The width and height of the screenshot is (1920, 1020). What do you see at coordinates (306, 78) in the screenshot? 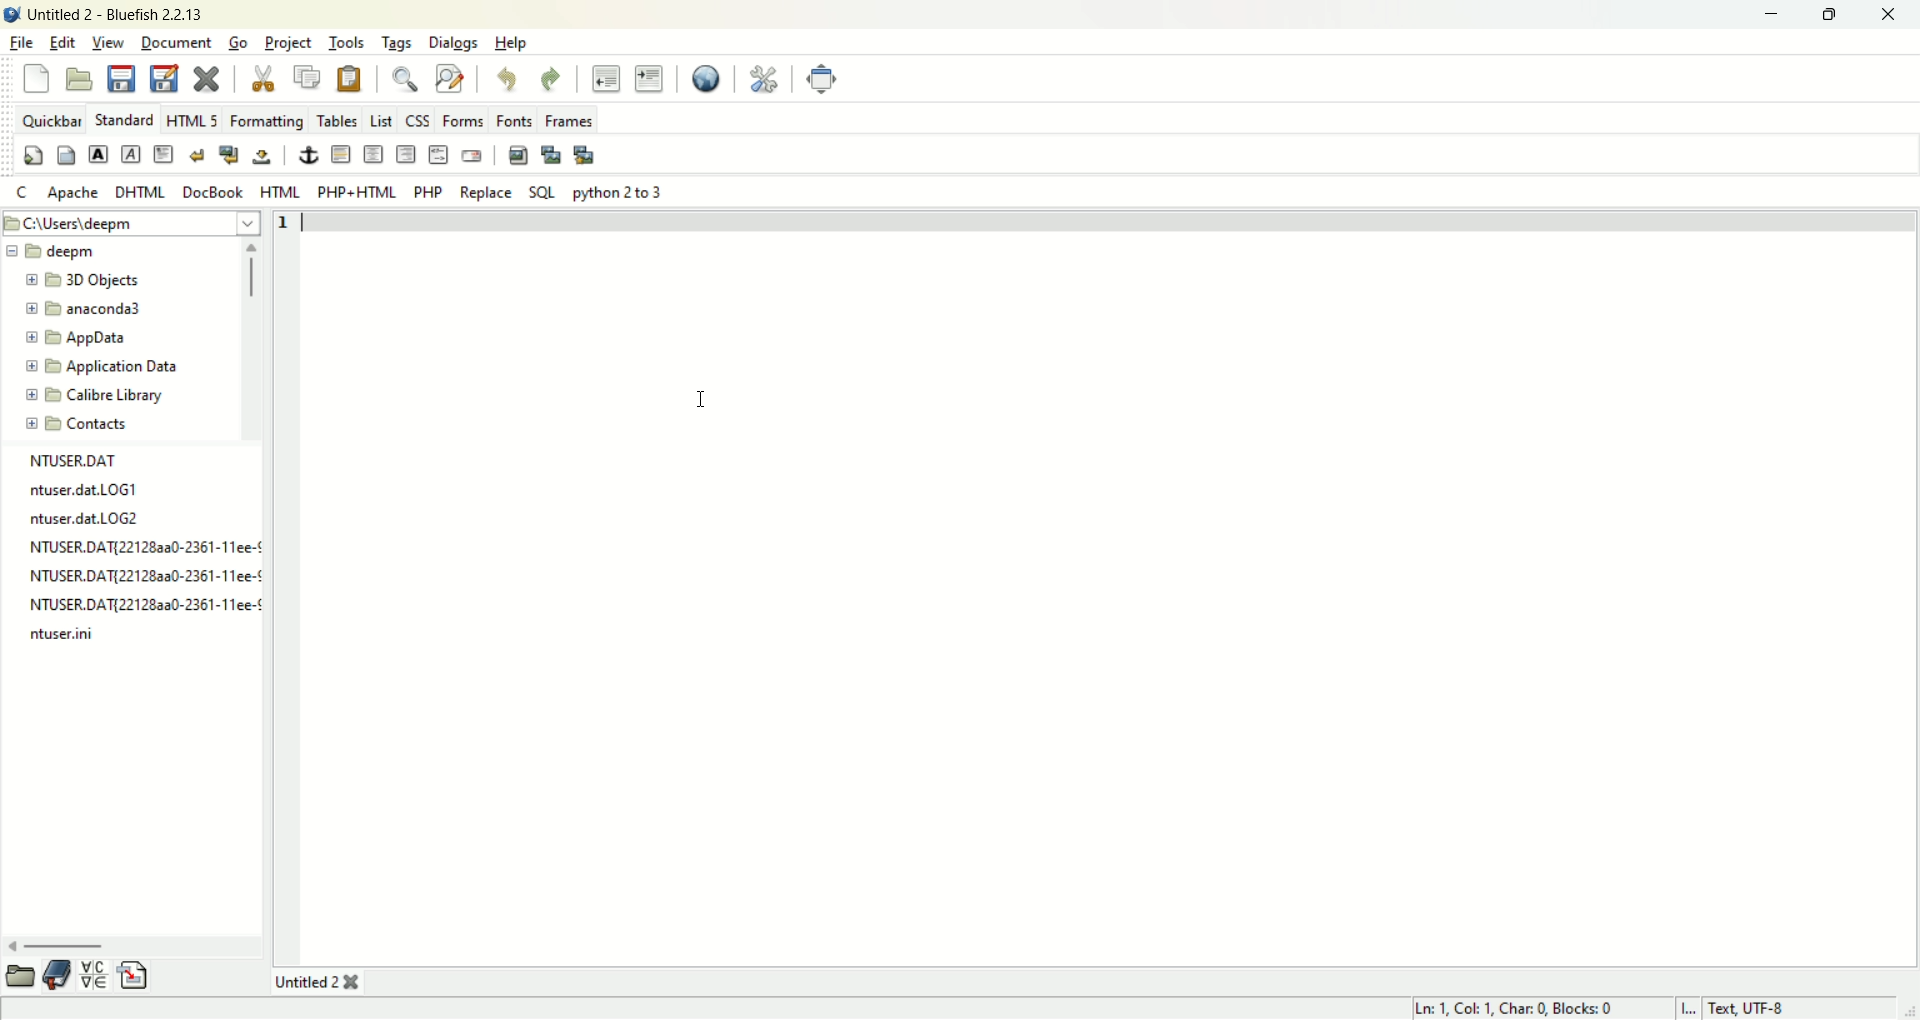
I see `copy` at bounding box center [306, 78].